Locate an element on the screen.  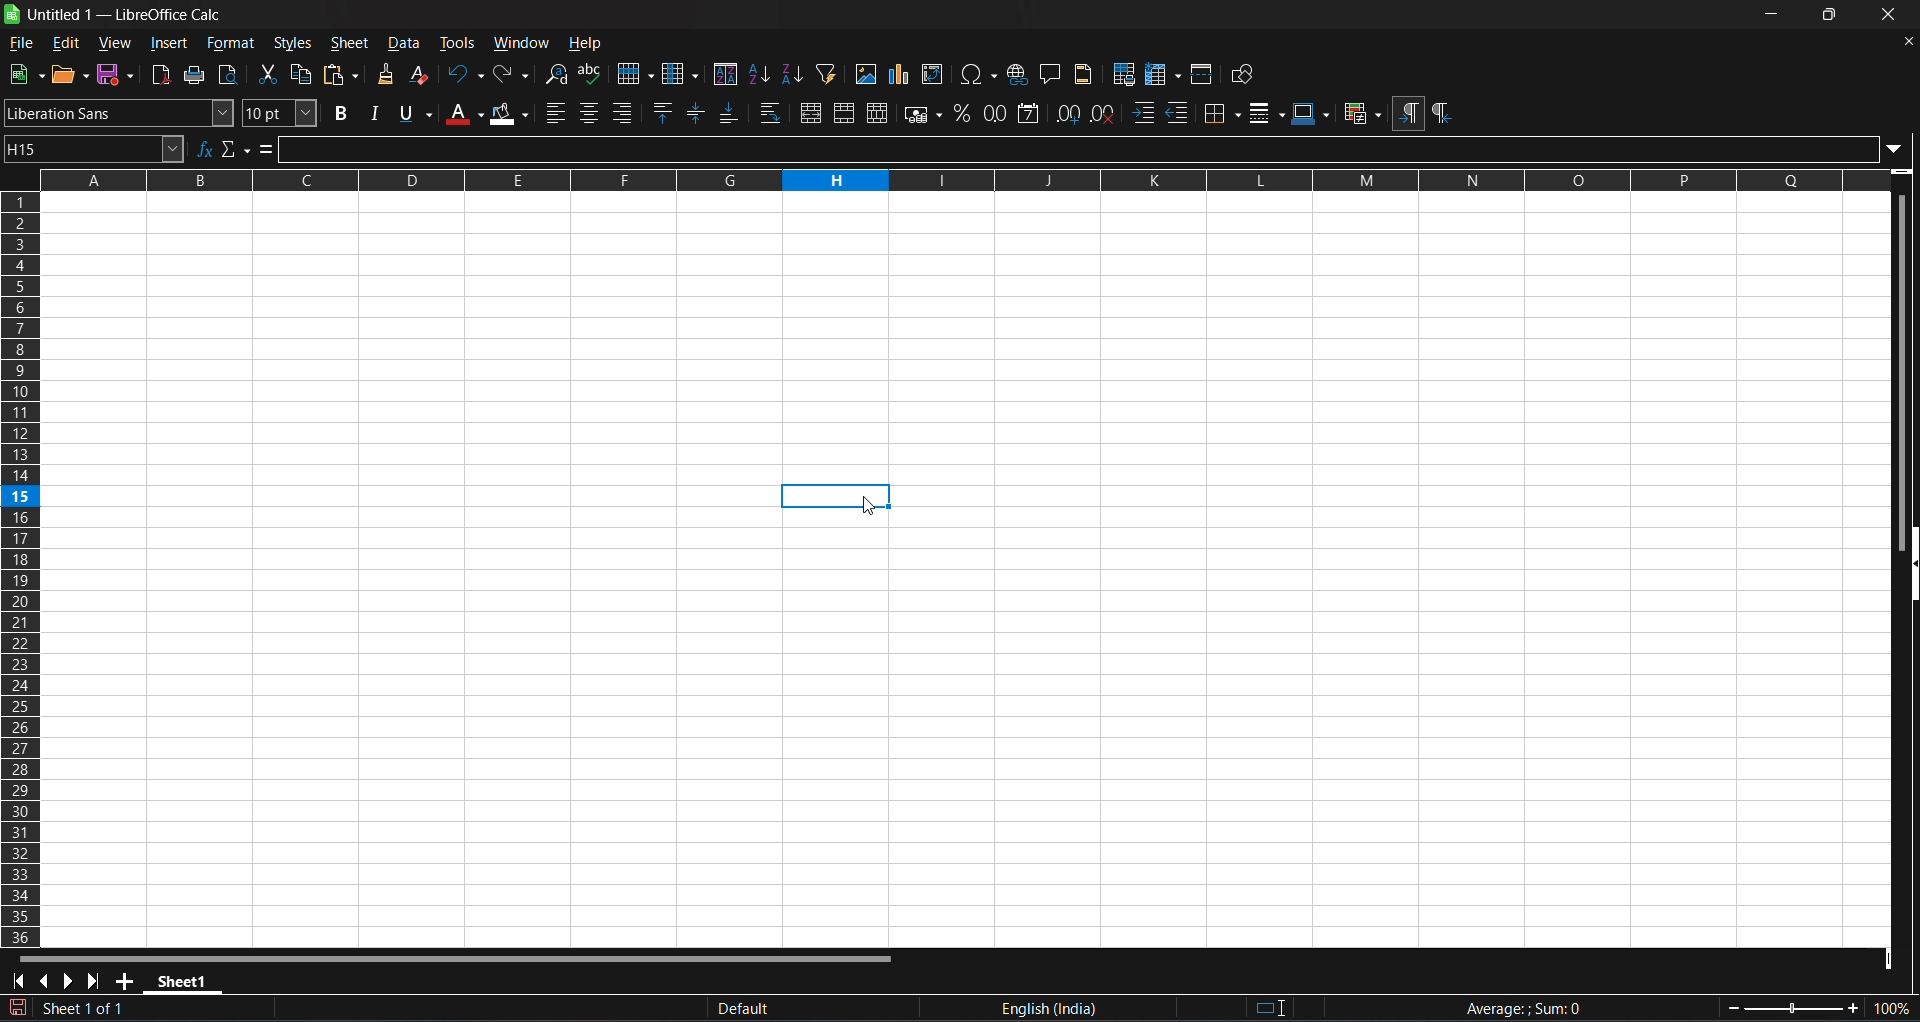
italic is located at coordinates (376, 116).